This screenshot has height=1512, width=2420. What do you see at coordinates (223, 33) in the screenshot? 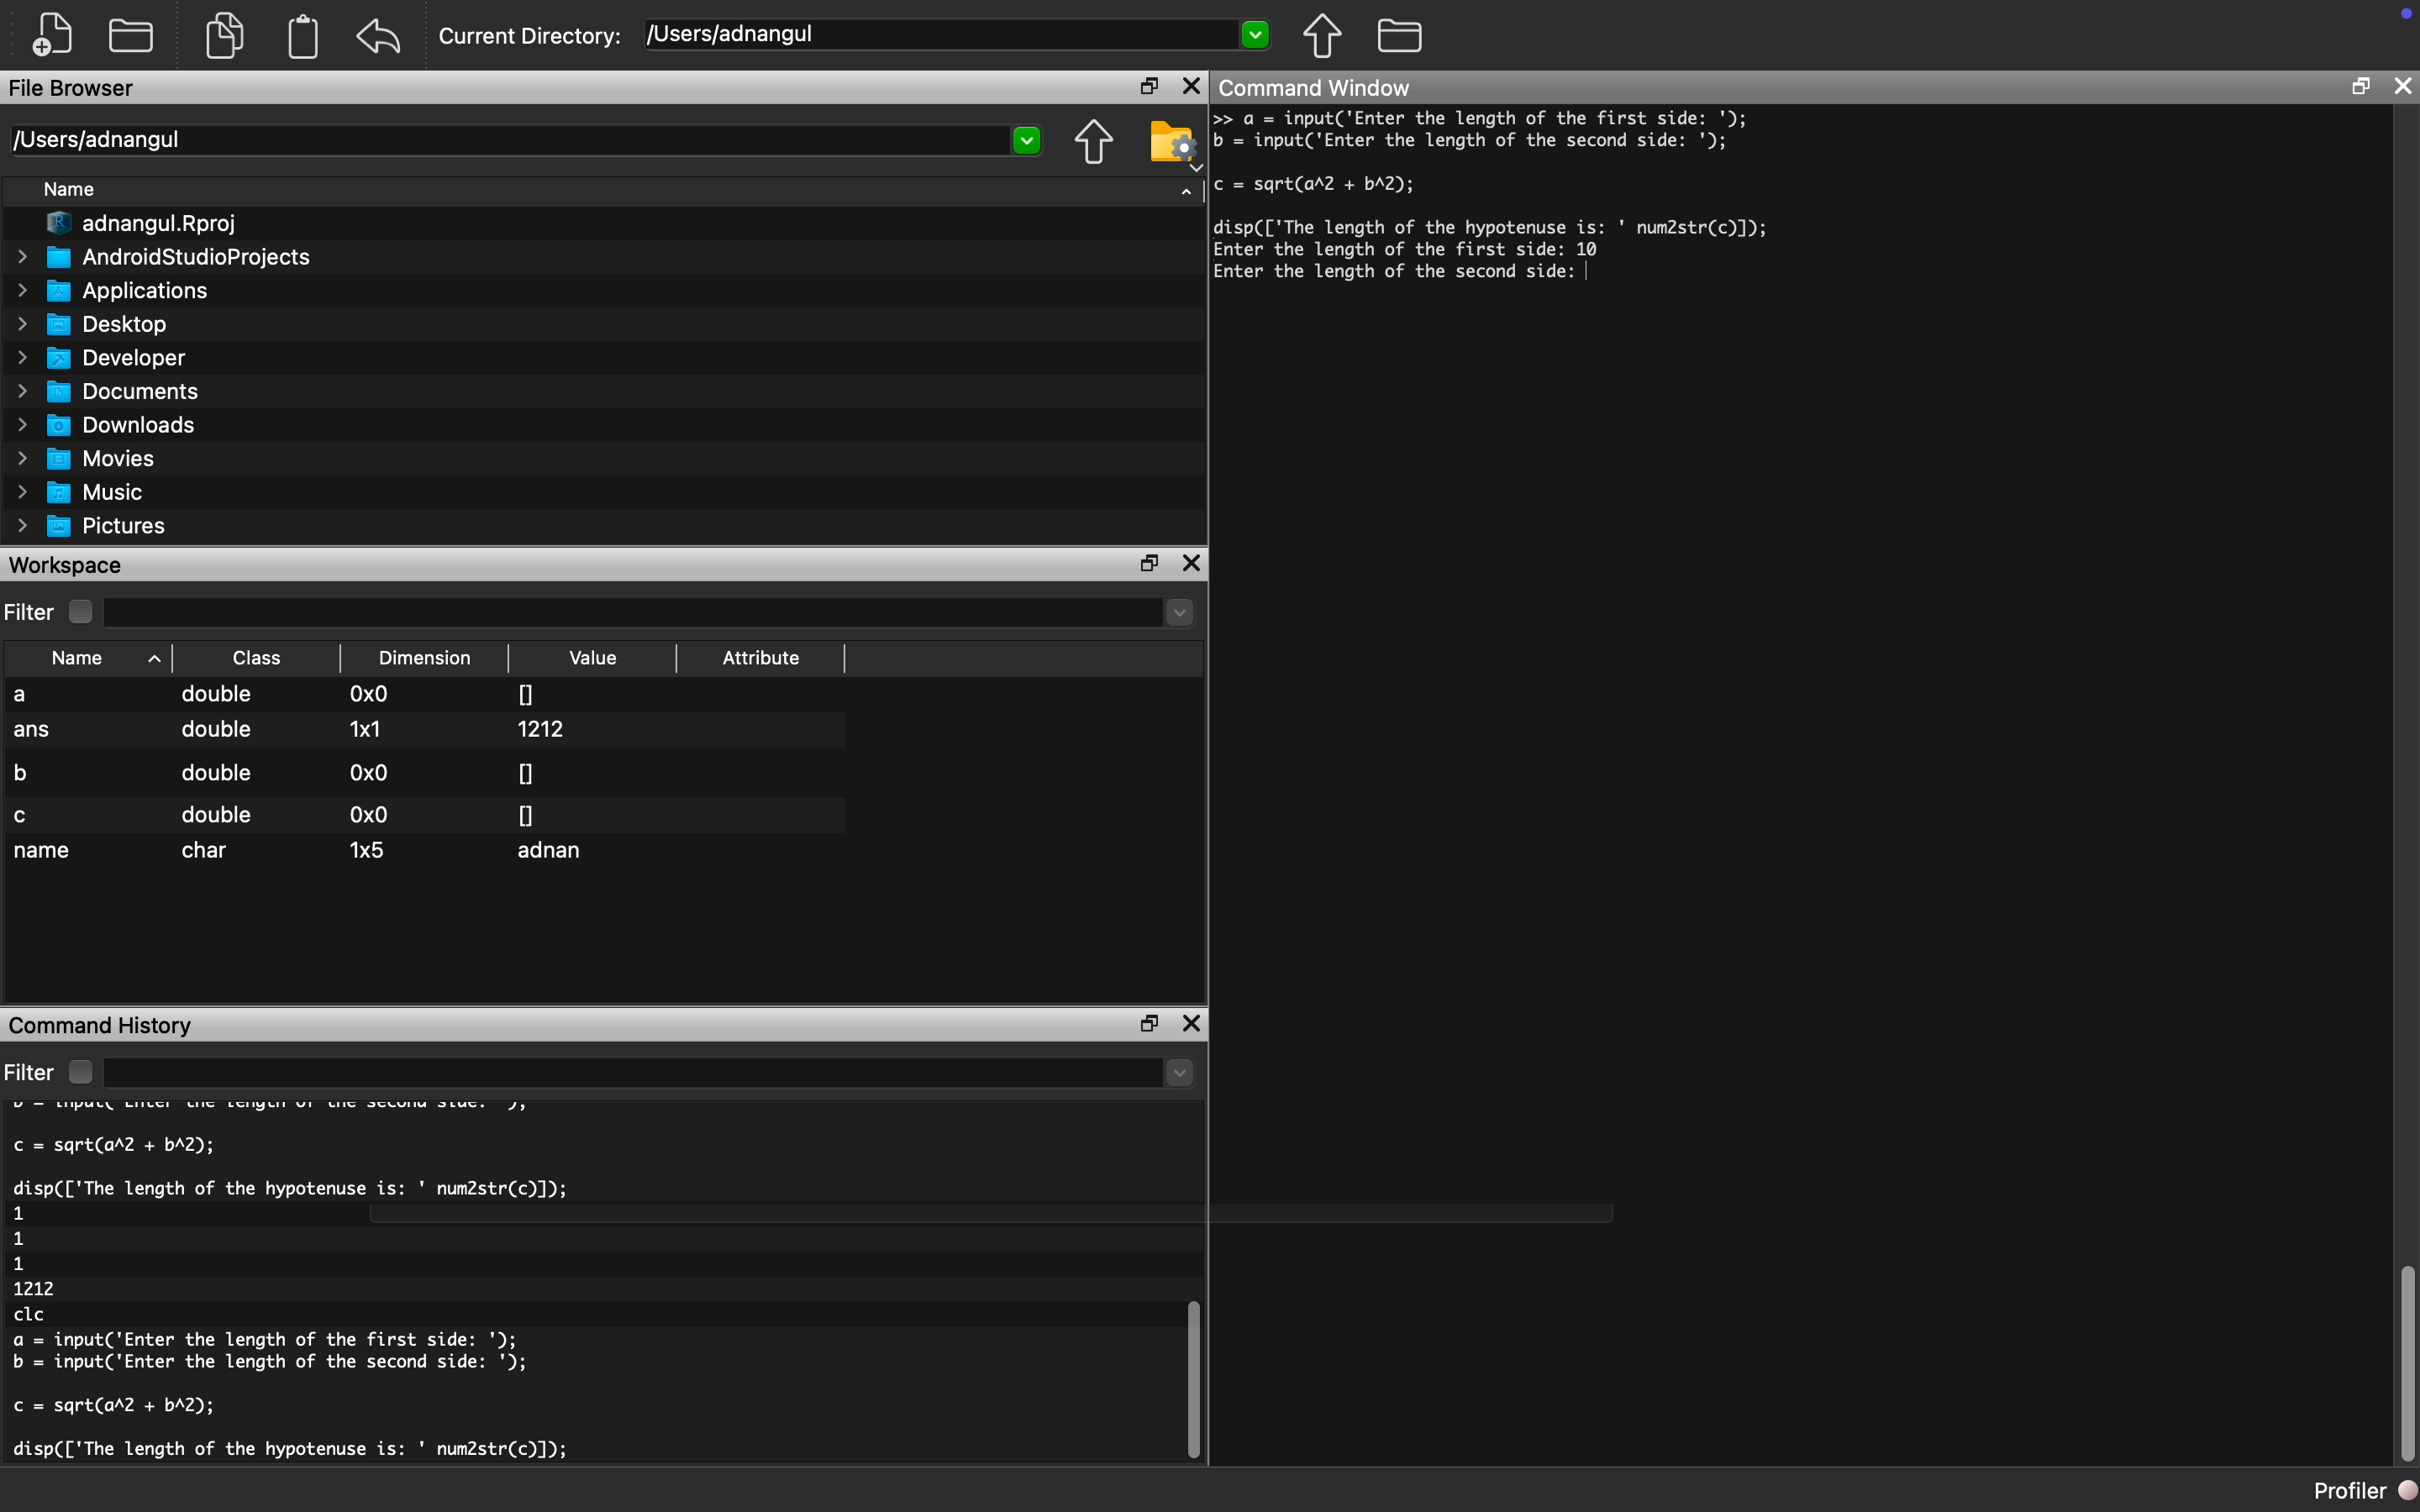
I see `documents` at bounding box center [223, 33].